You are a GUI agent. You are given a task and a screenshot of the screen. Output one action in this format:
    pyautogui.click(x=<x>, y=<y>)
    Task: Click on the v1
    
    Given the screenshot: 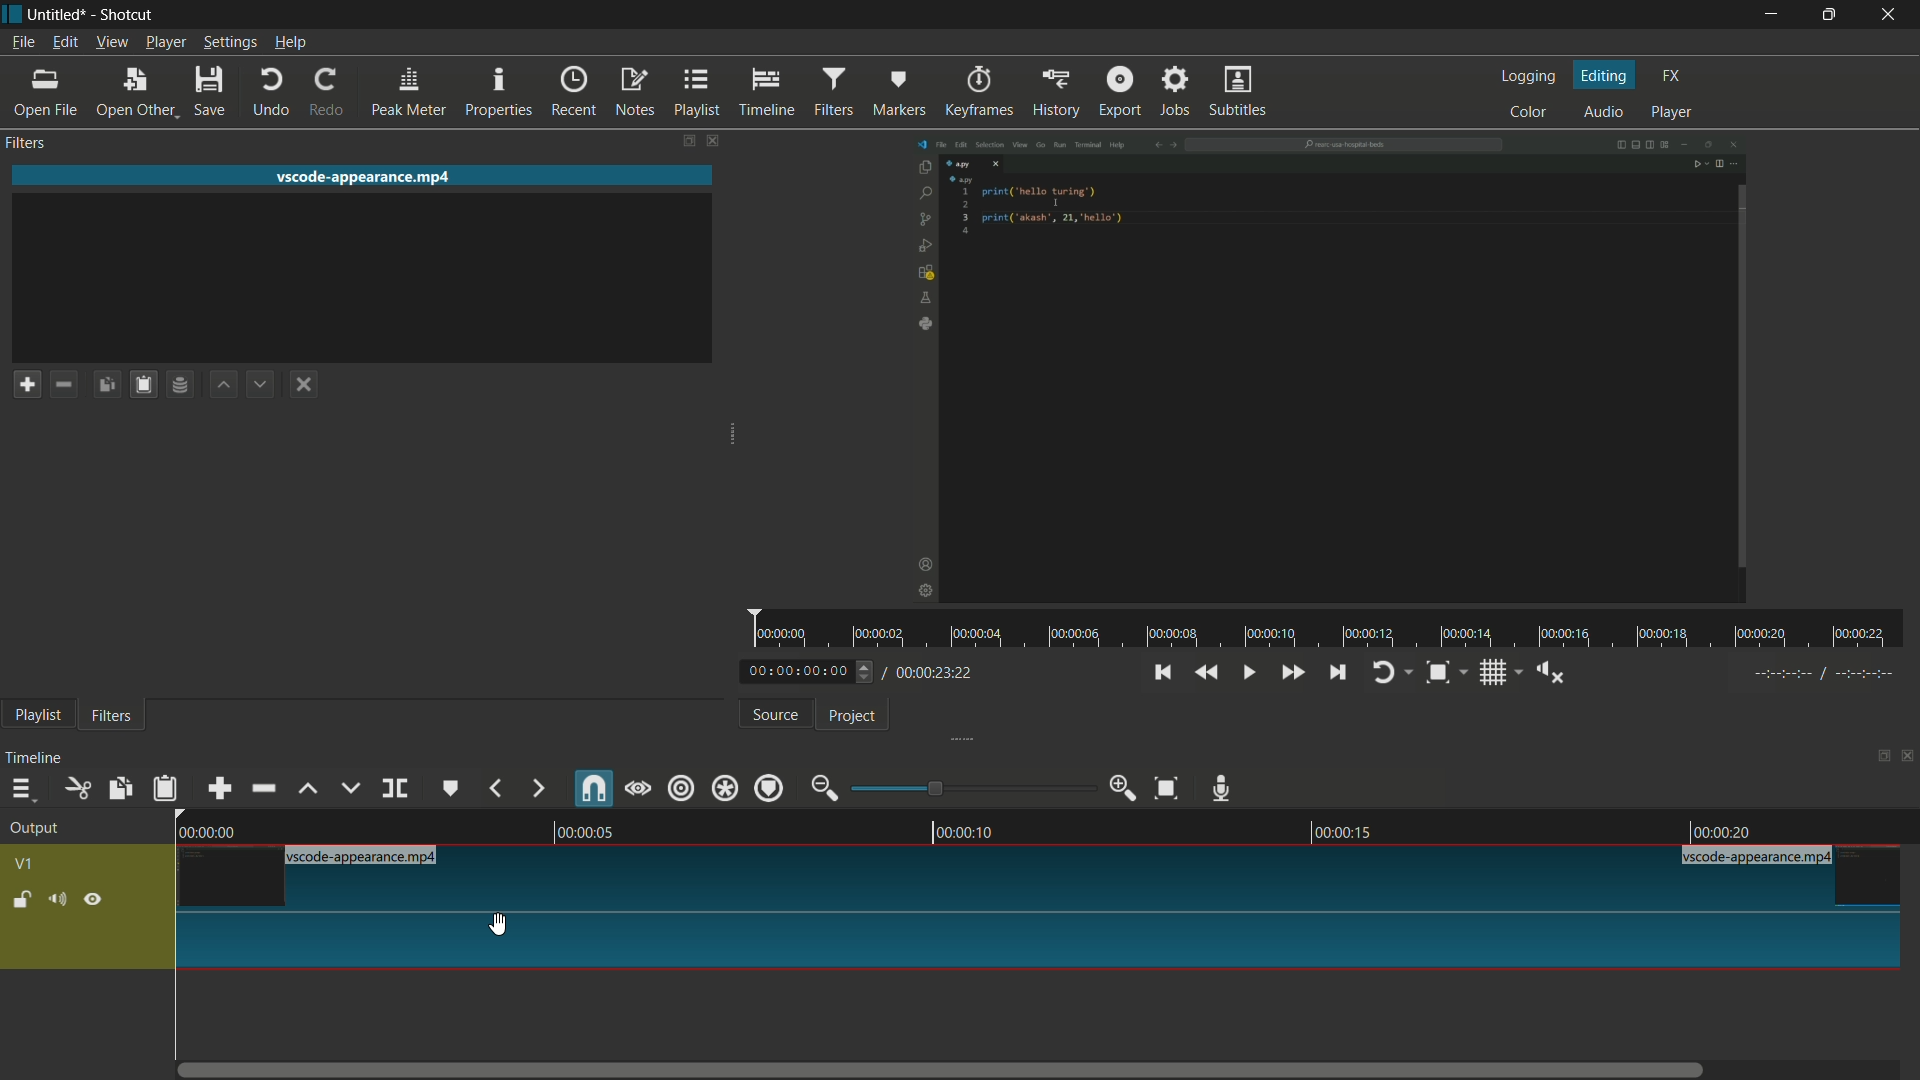 What is the action you would take?
    pyautogui.click(x=25, y=866)
    